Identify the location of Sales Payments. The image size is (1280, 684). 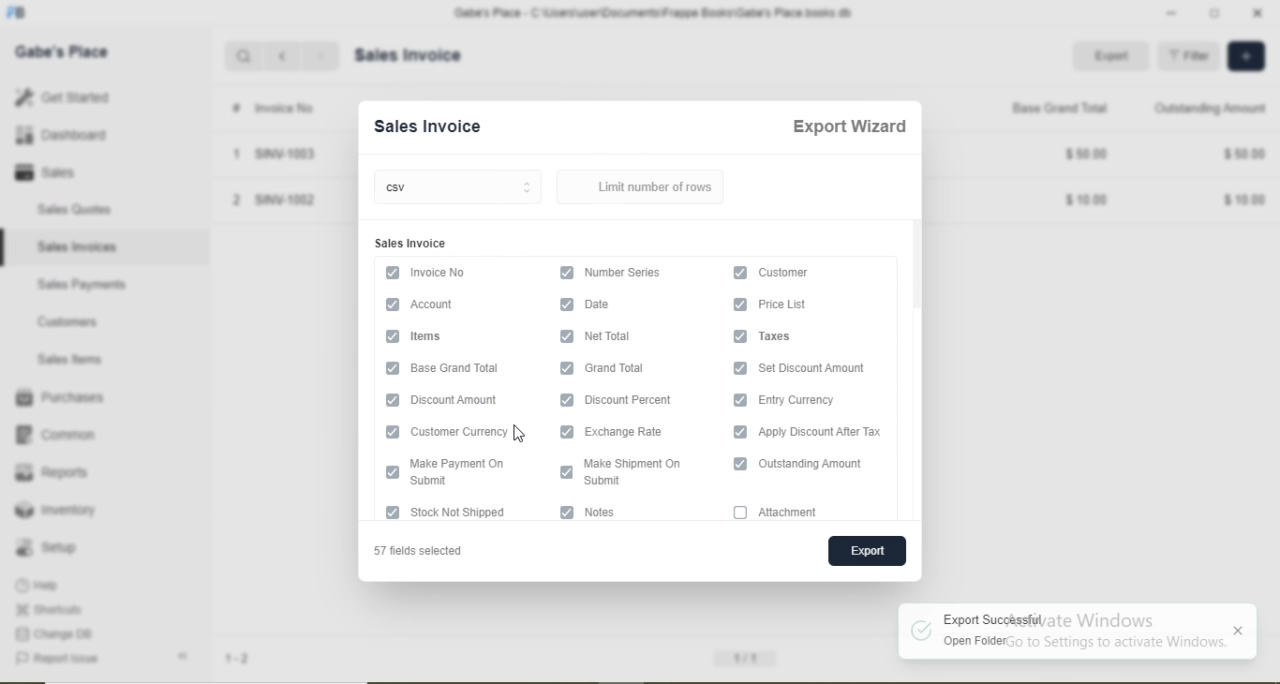
(80, 284).